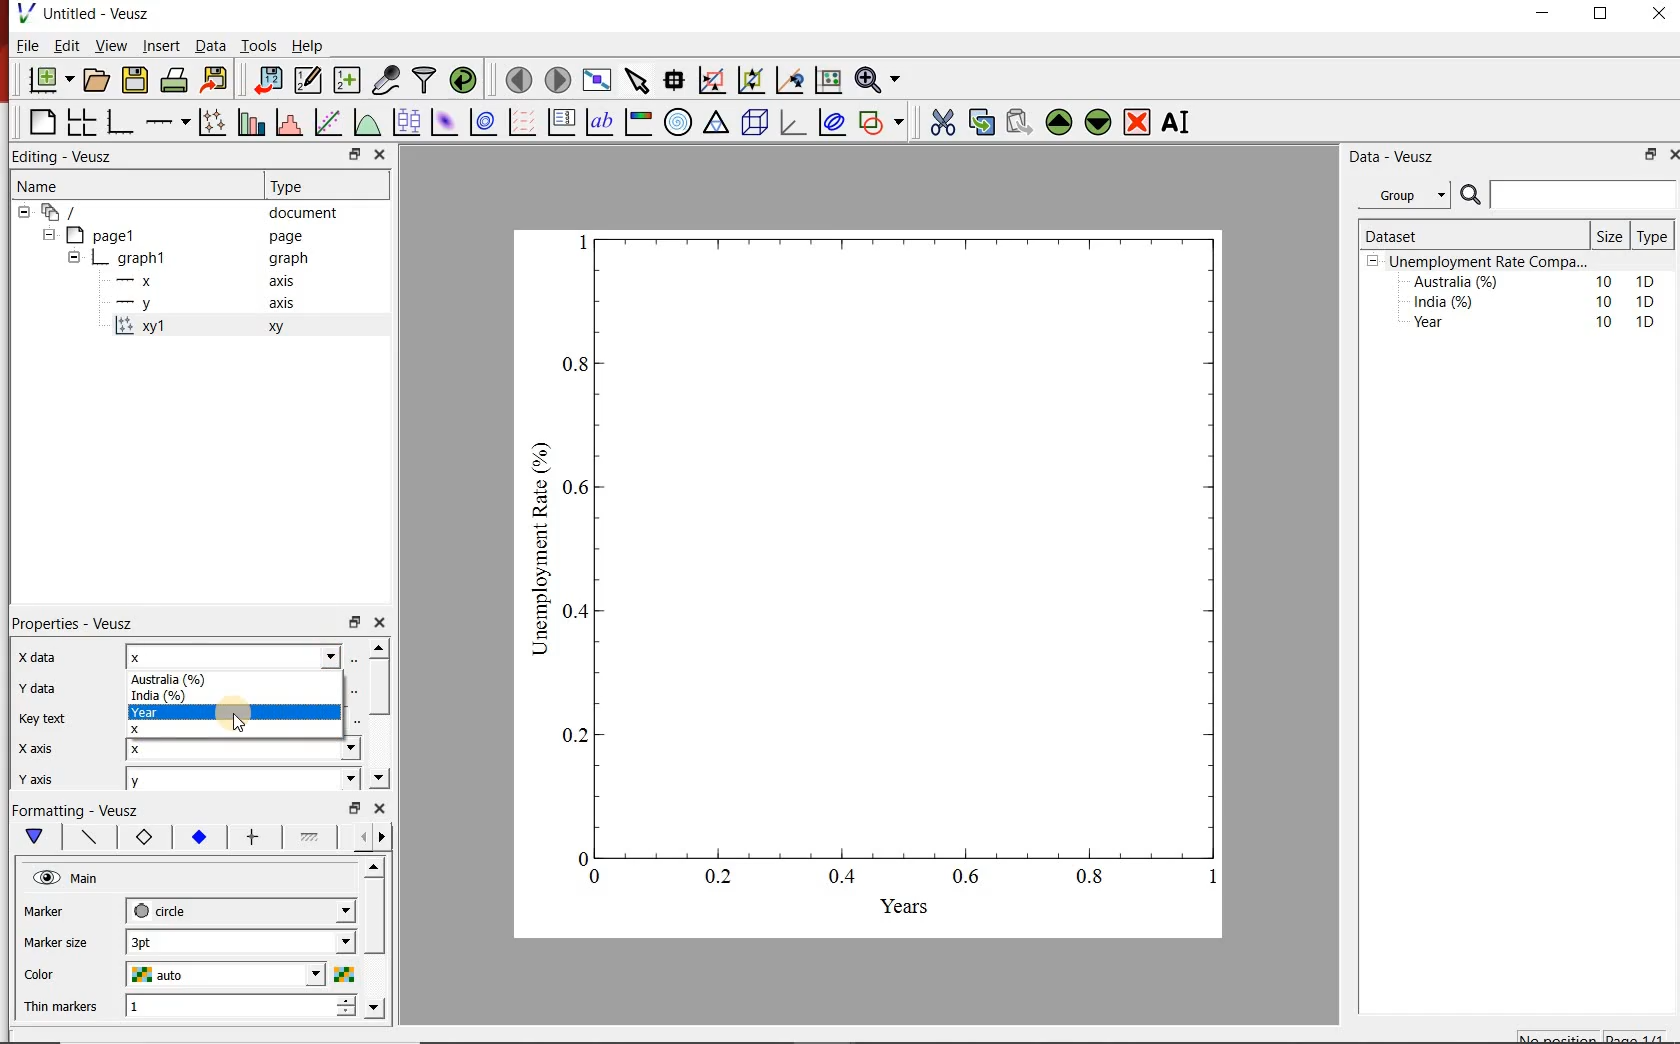  What do you see at coordinates (313, 186) in the screenshot?
I see `Type` at bounding box center [313, 186].